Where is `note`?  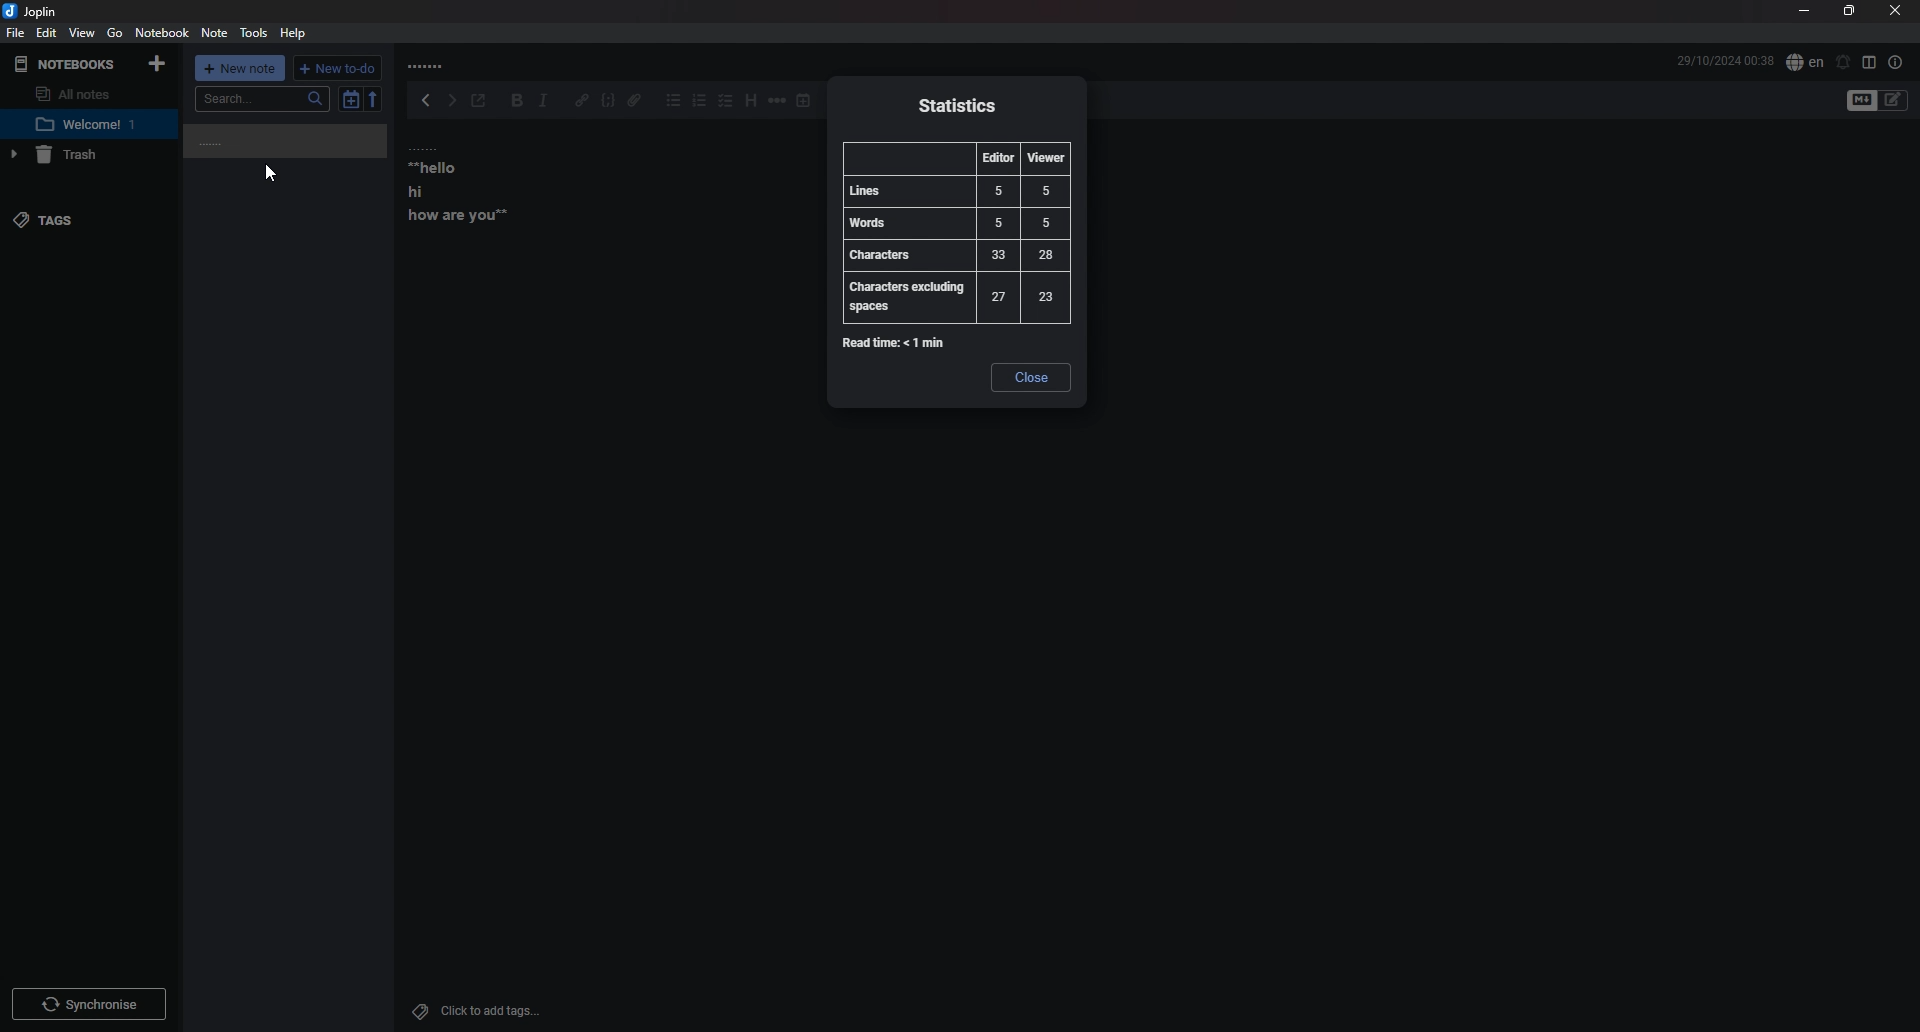 note is located at coordinates (477, 185).